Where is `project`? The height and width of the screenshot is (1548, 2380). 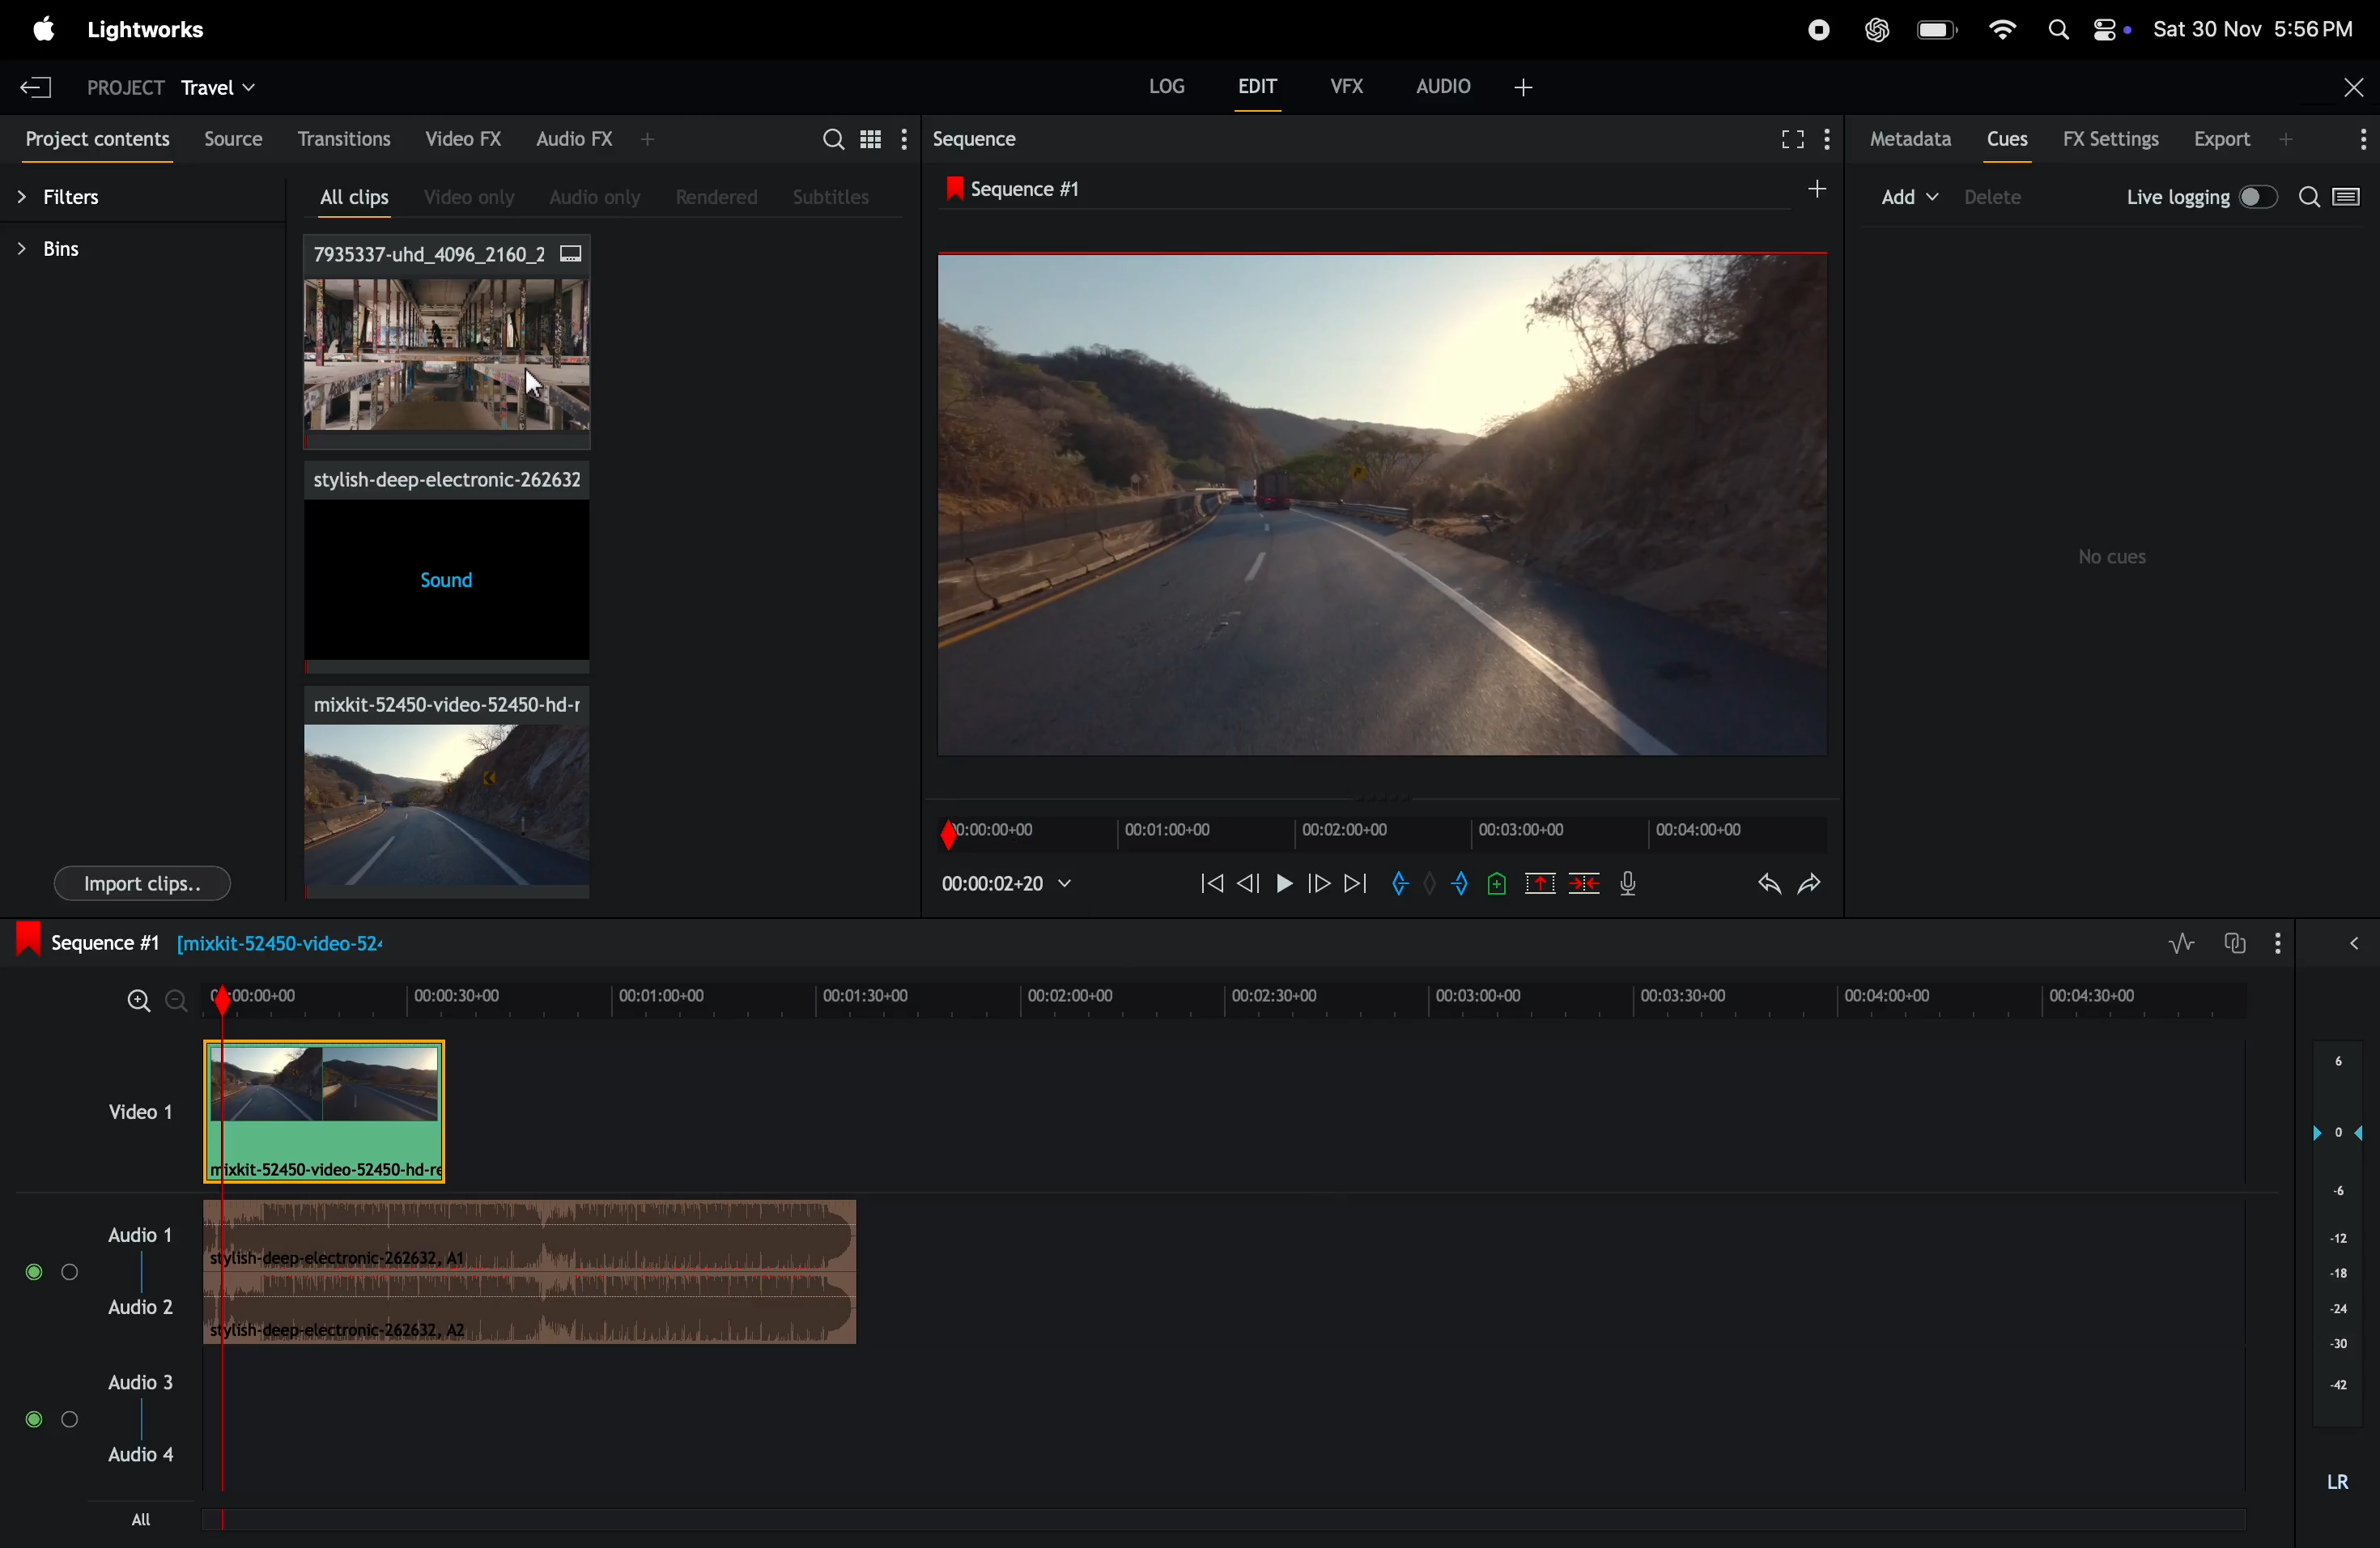
project is located at coordinates (115, 84).